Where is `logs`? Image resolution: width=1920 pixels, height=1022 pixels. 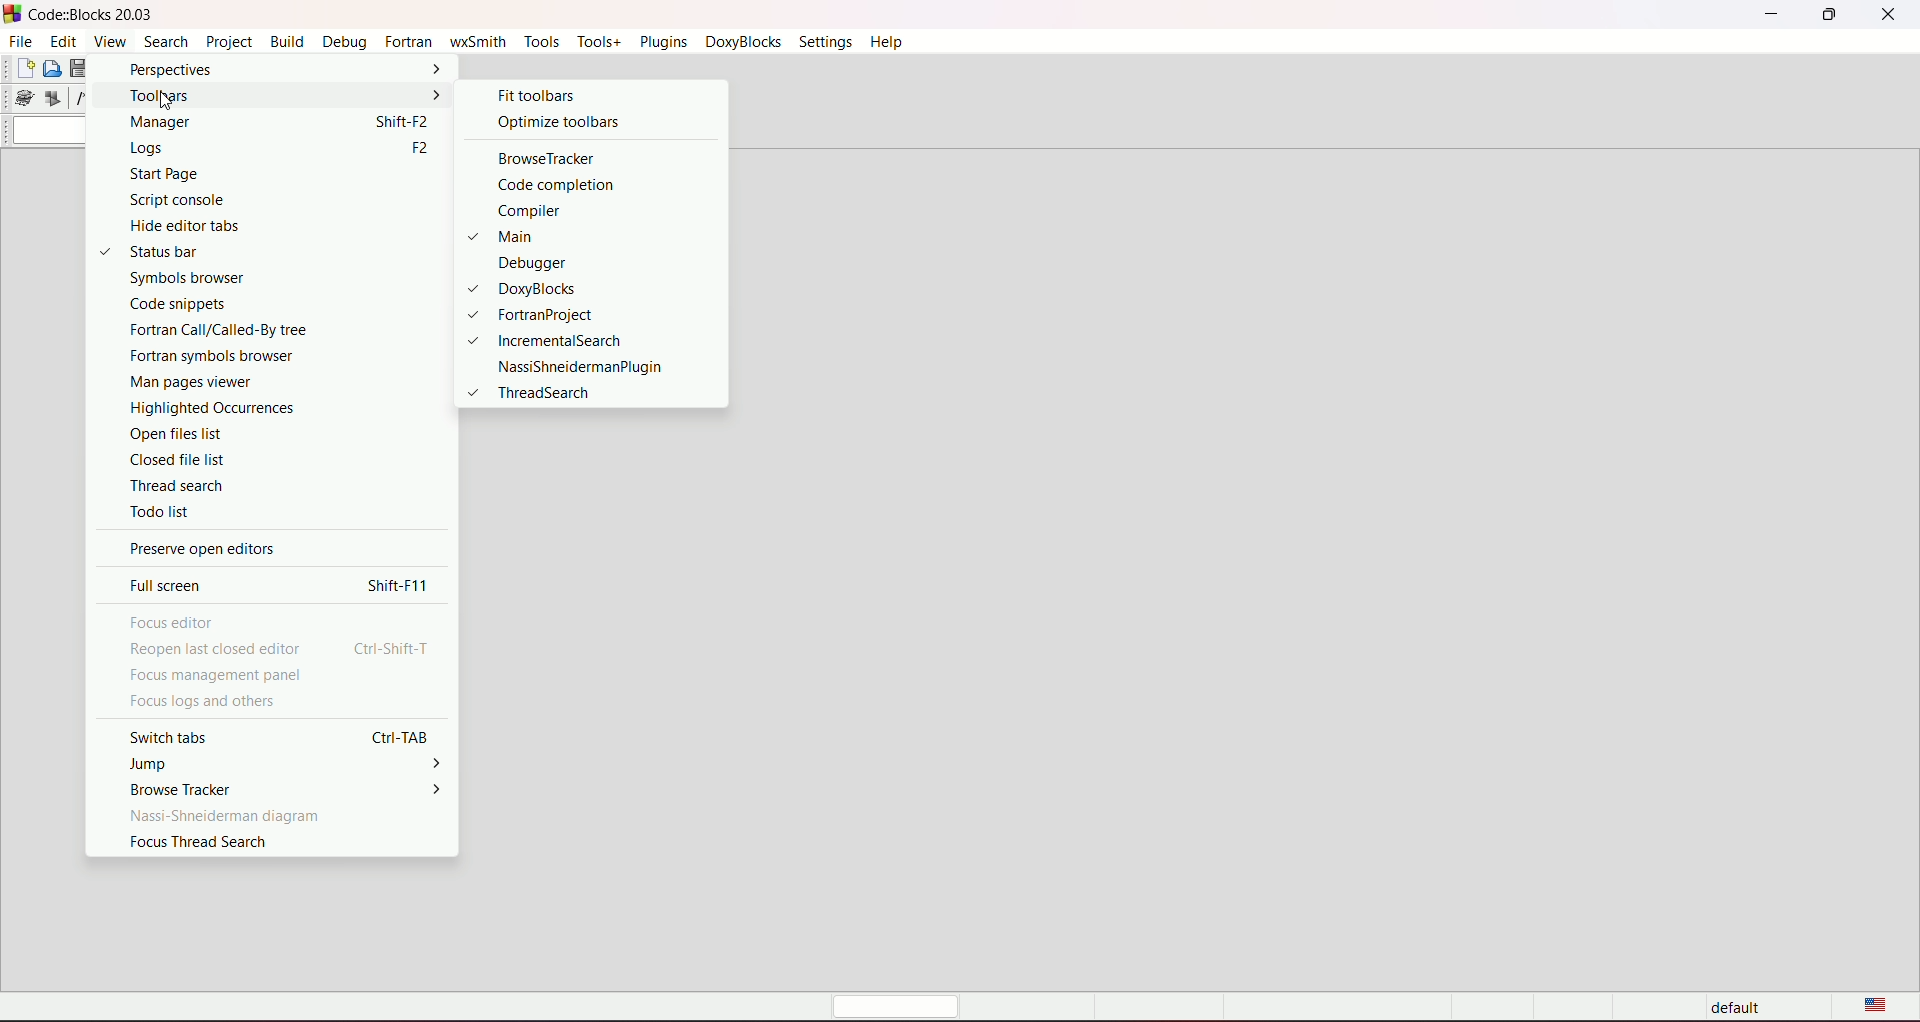 logs is located at coordinates (242, 149).